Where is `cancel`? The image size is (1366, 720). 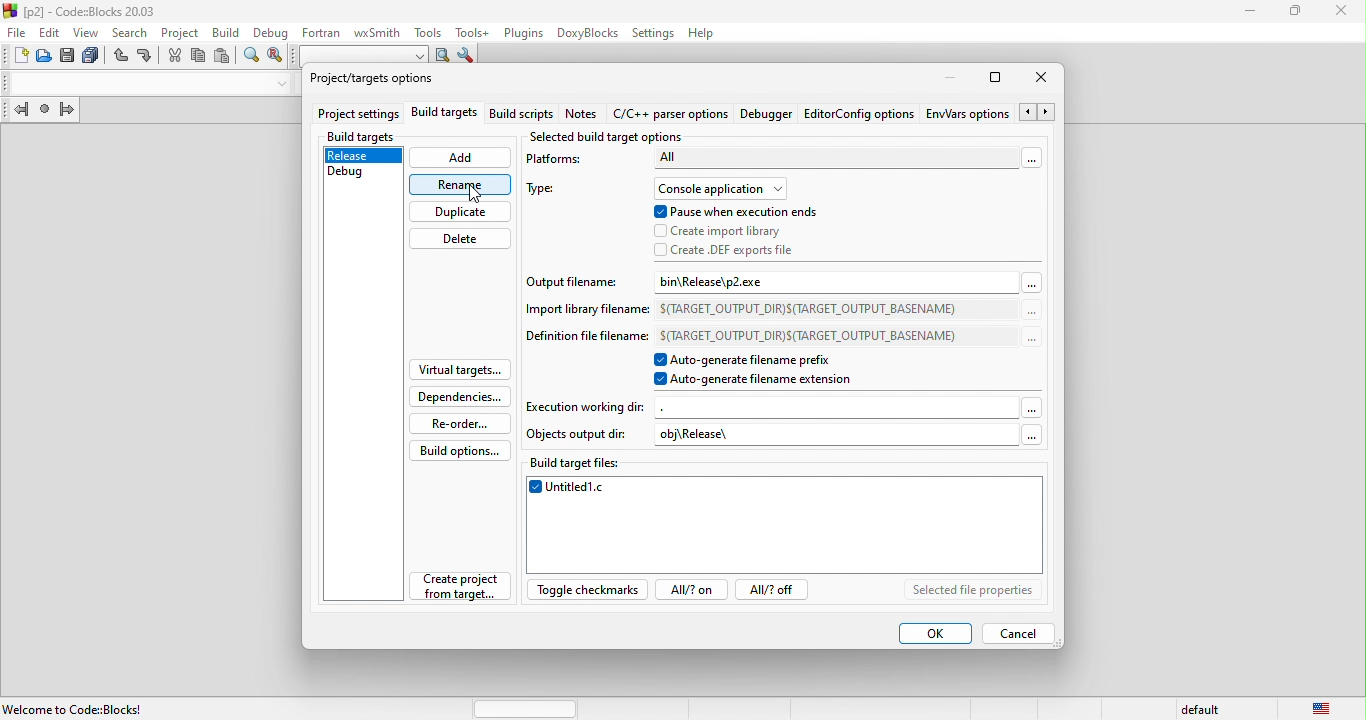
cancel is located at coordinates (1026, 633).